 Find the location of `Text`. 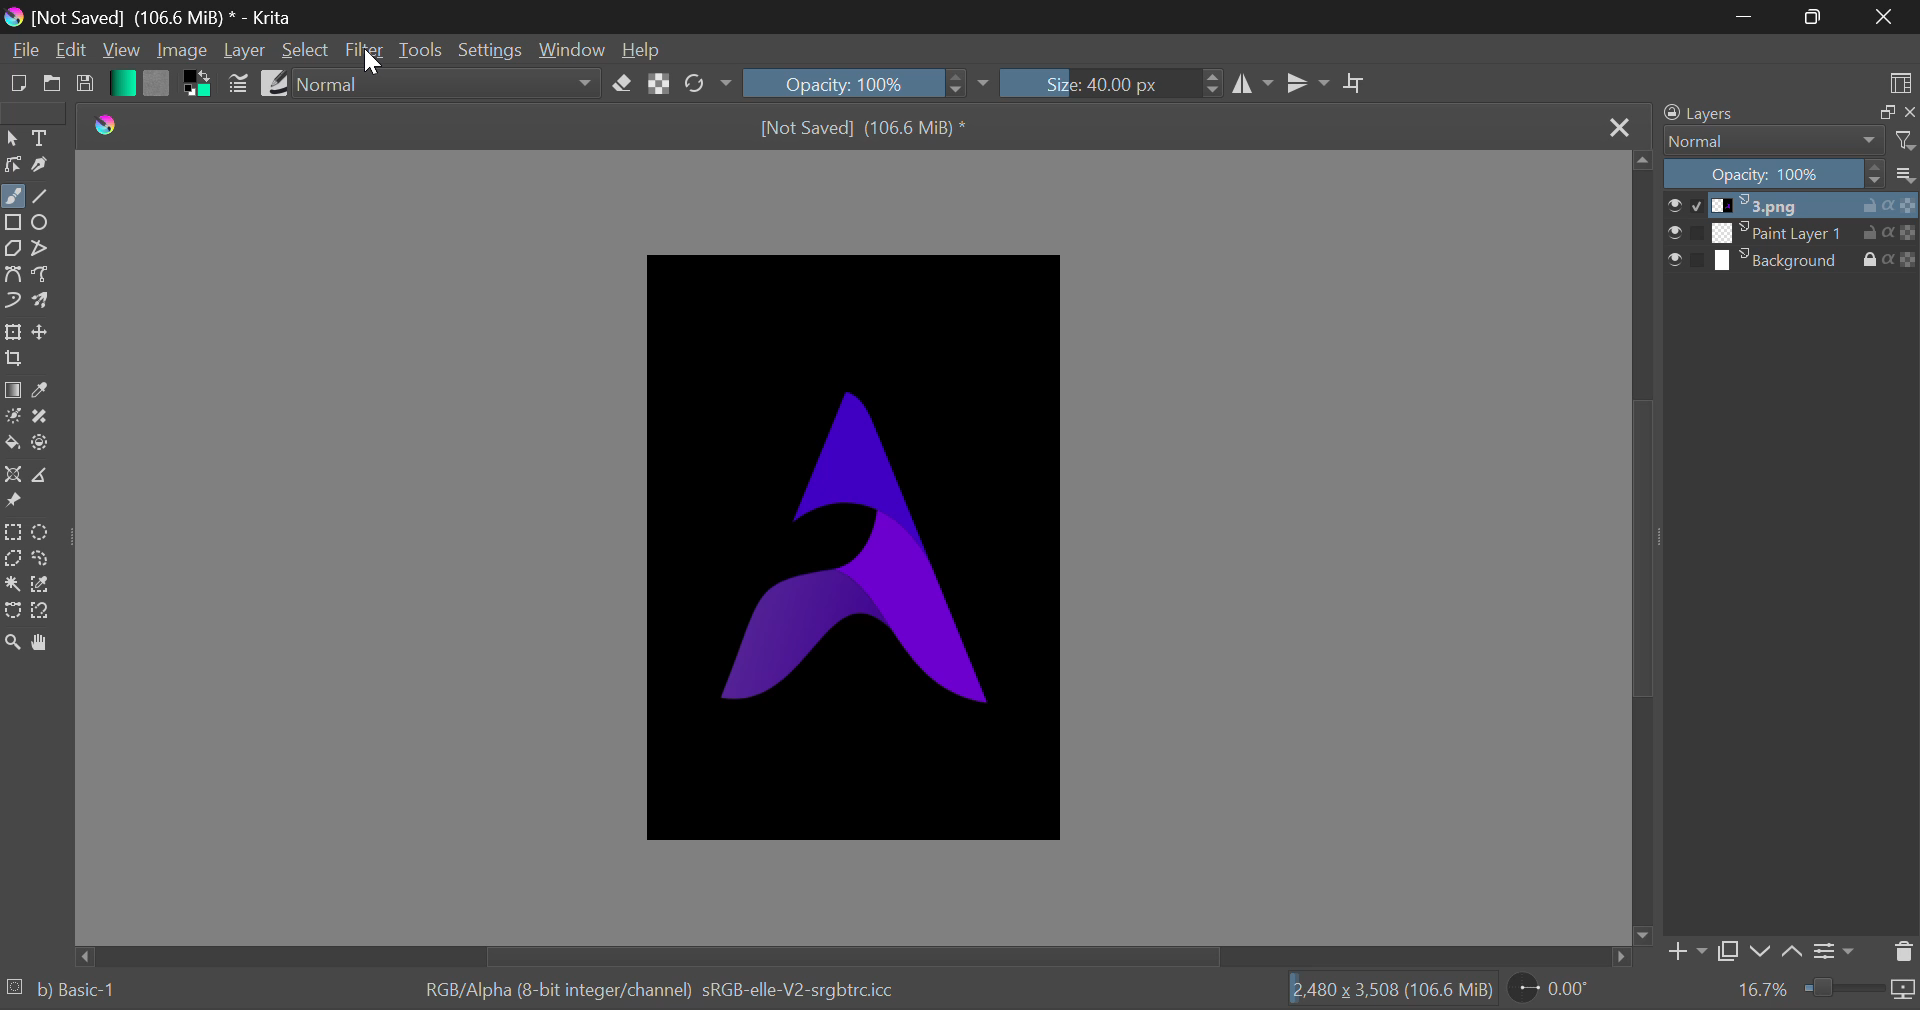

Text is located at coordinates (42, 137).